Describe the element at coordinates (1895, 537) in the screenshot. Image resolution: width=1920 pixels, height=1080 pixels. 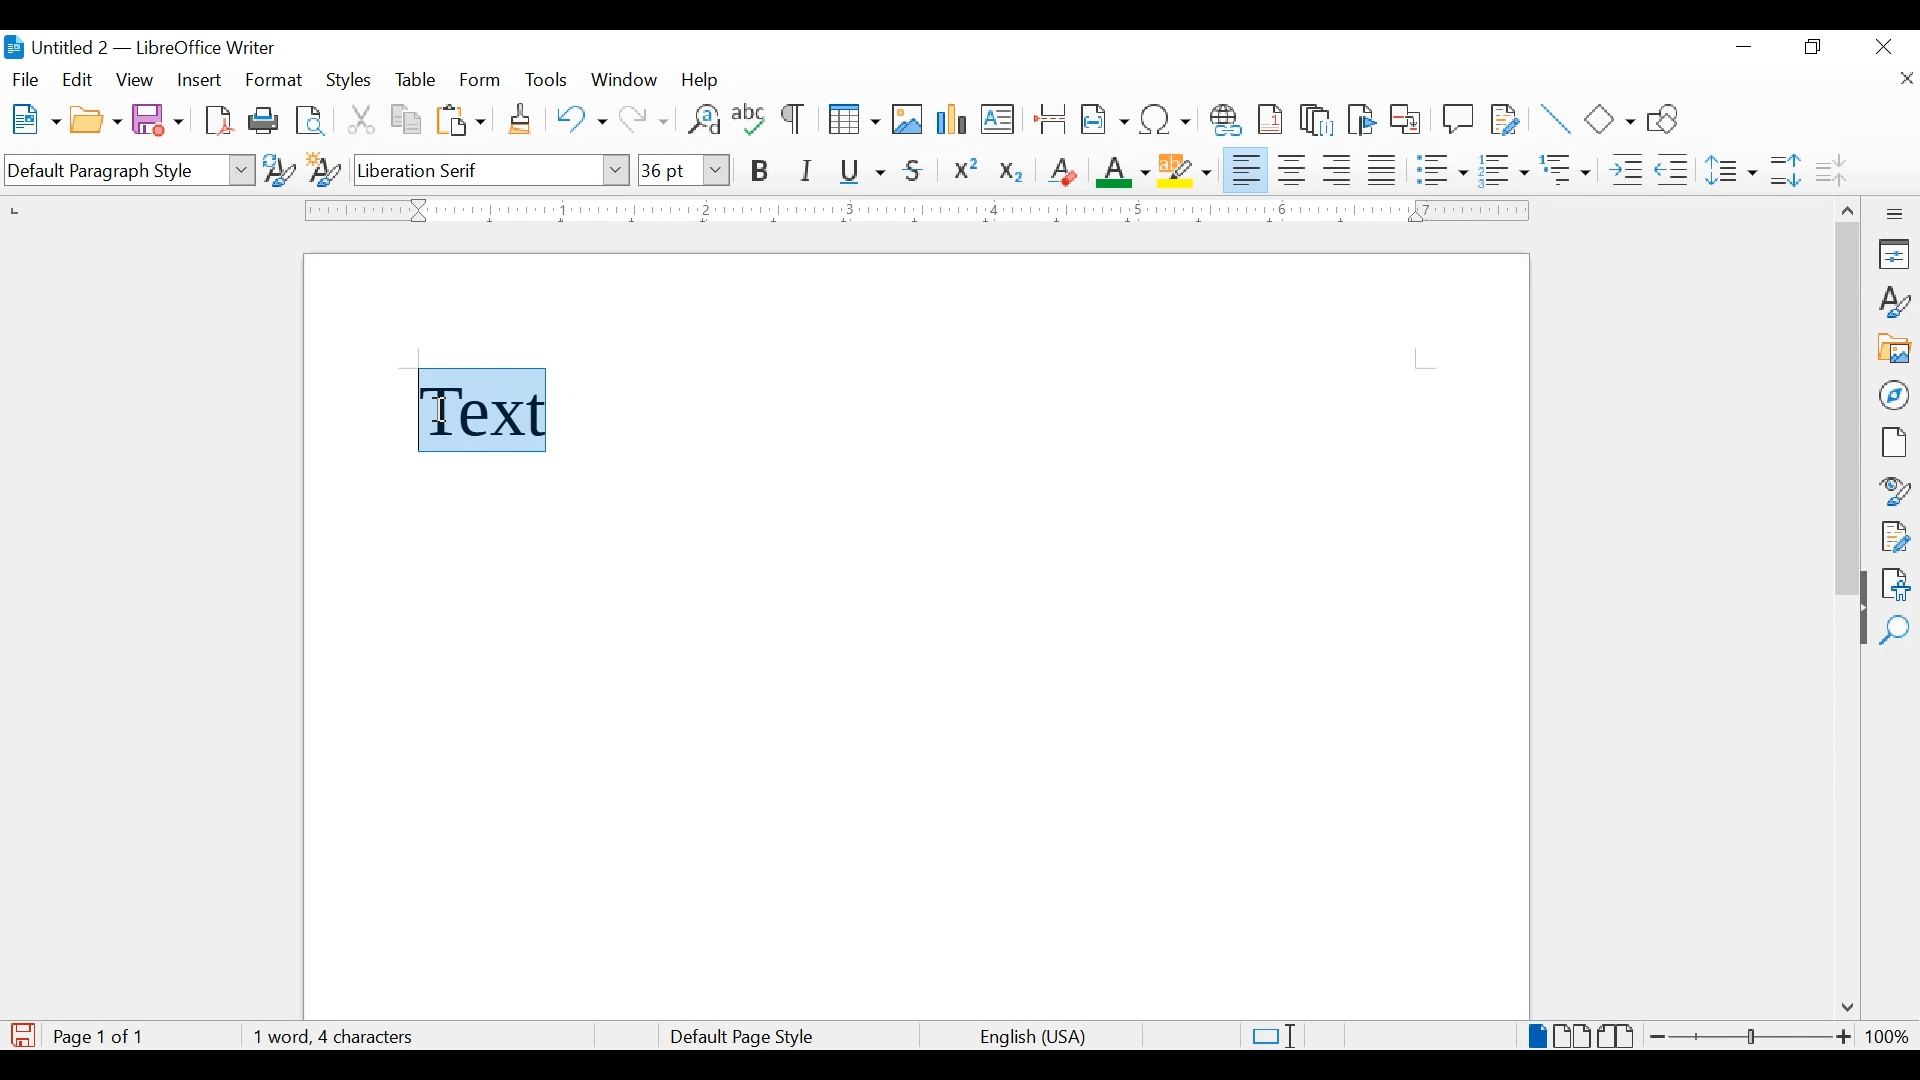
I see `manage changes` at that location.